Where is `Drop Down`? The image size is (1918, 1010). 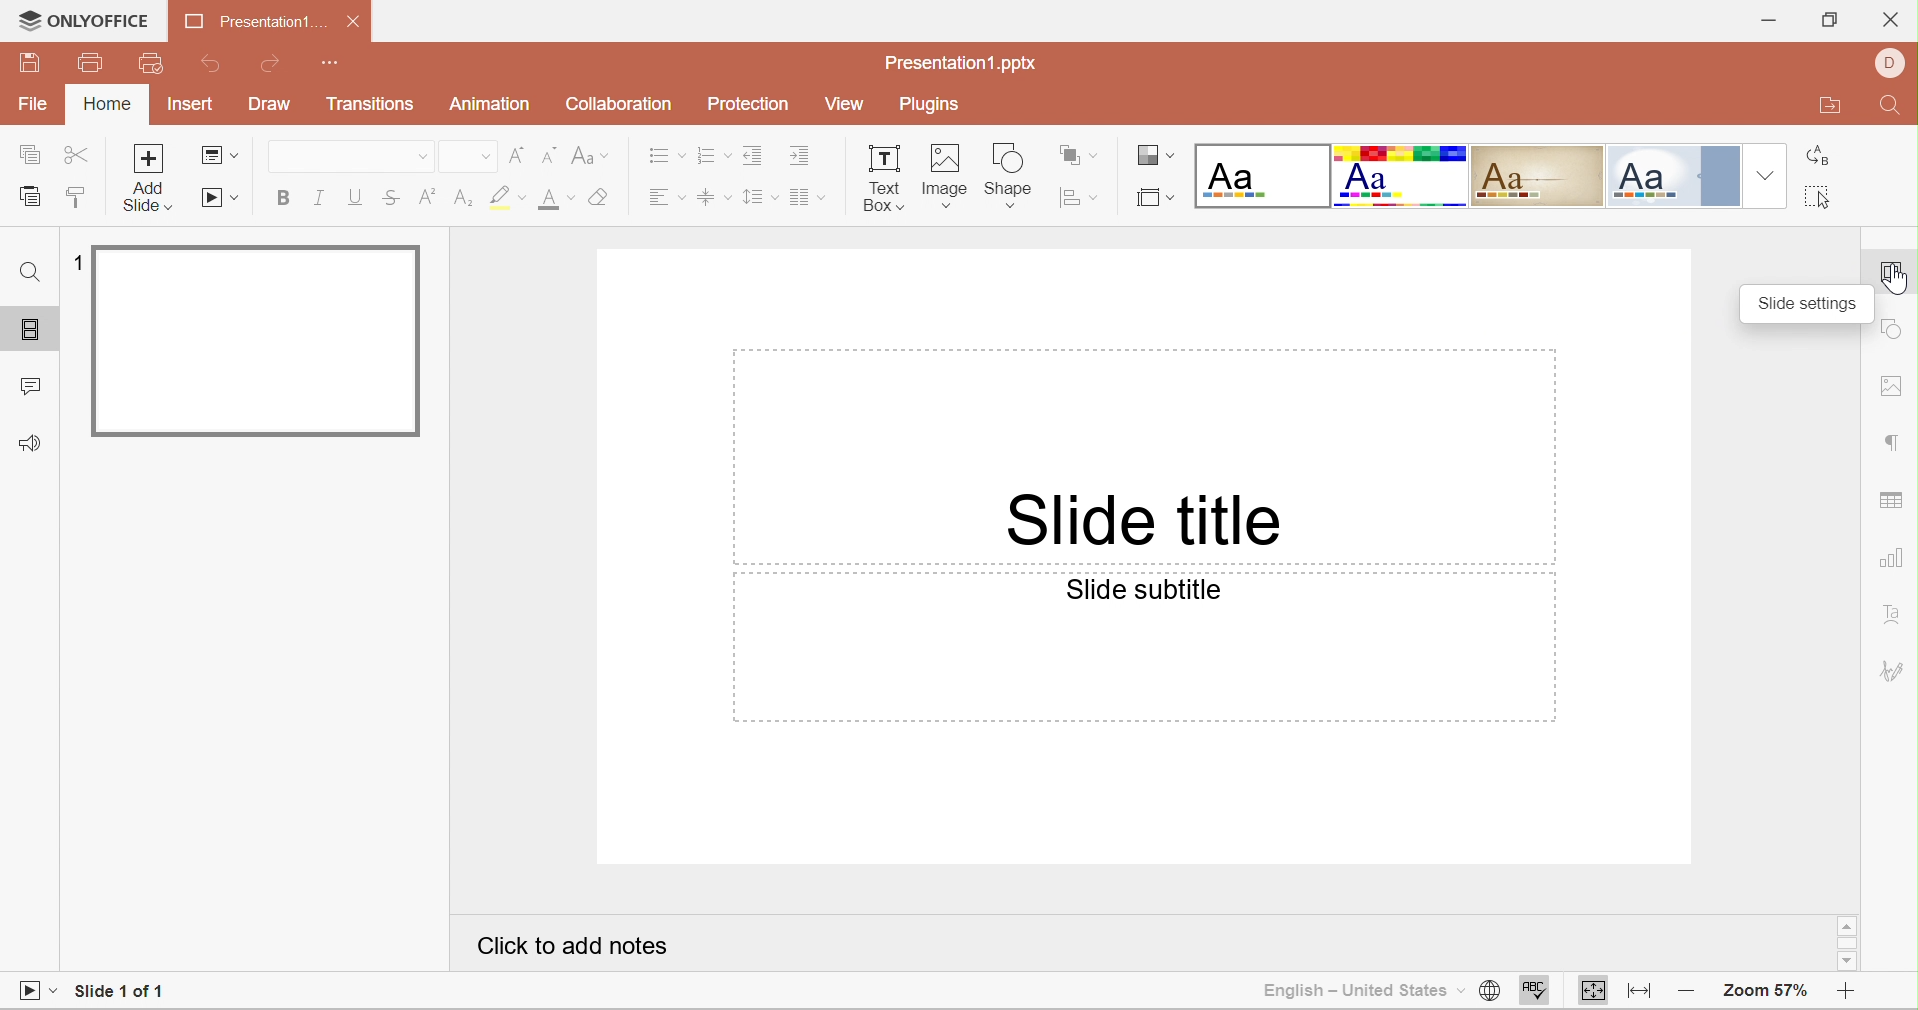
Drop Down is located at coordinates (483, 157).